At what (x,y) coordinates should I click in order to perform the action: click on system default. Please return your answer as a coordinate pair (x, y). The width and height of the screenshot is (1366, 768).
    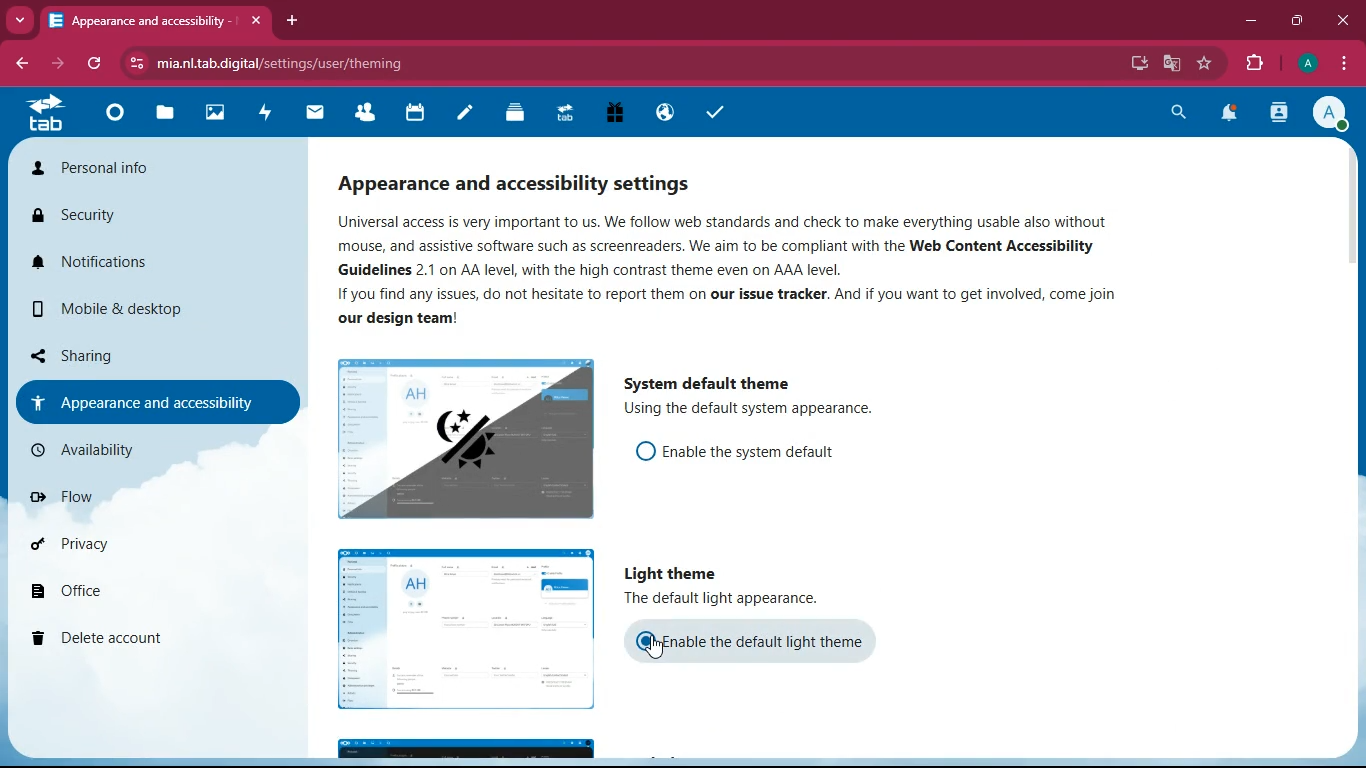
    Looking at the image, I should click on (703, 381).